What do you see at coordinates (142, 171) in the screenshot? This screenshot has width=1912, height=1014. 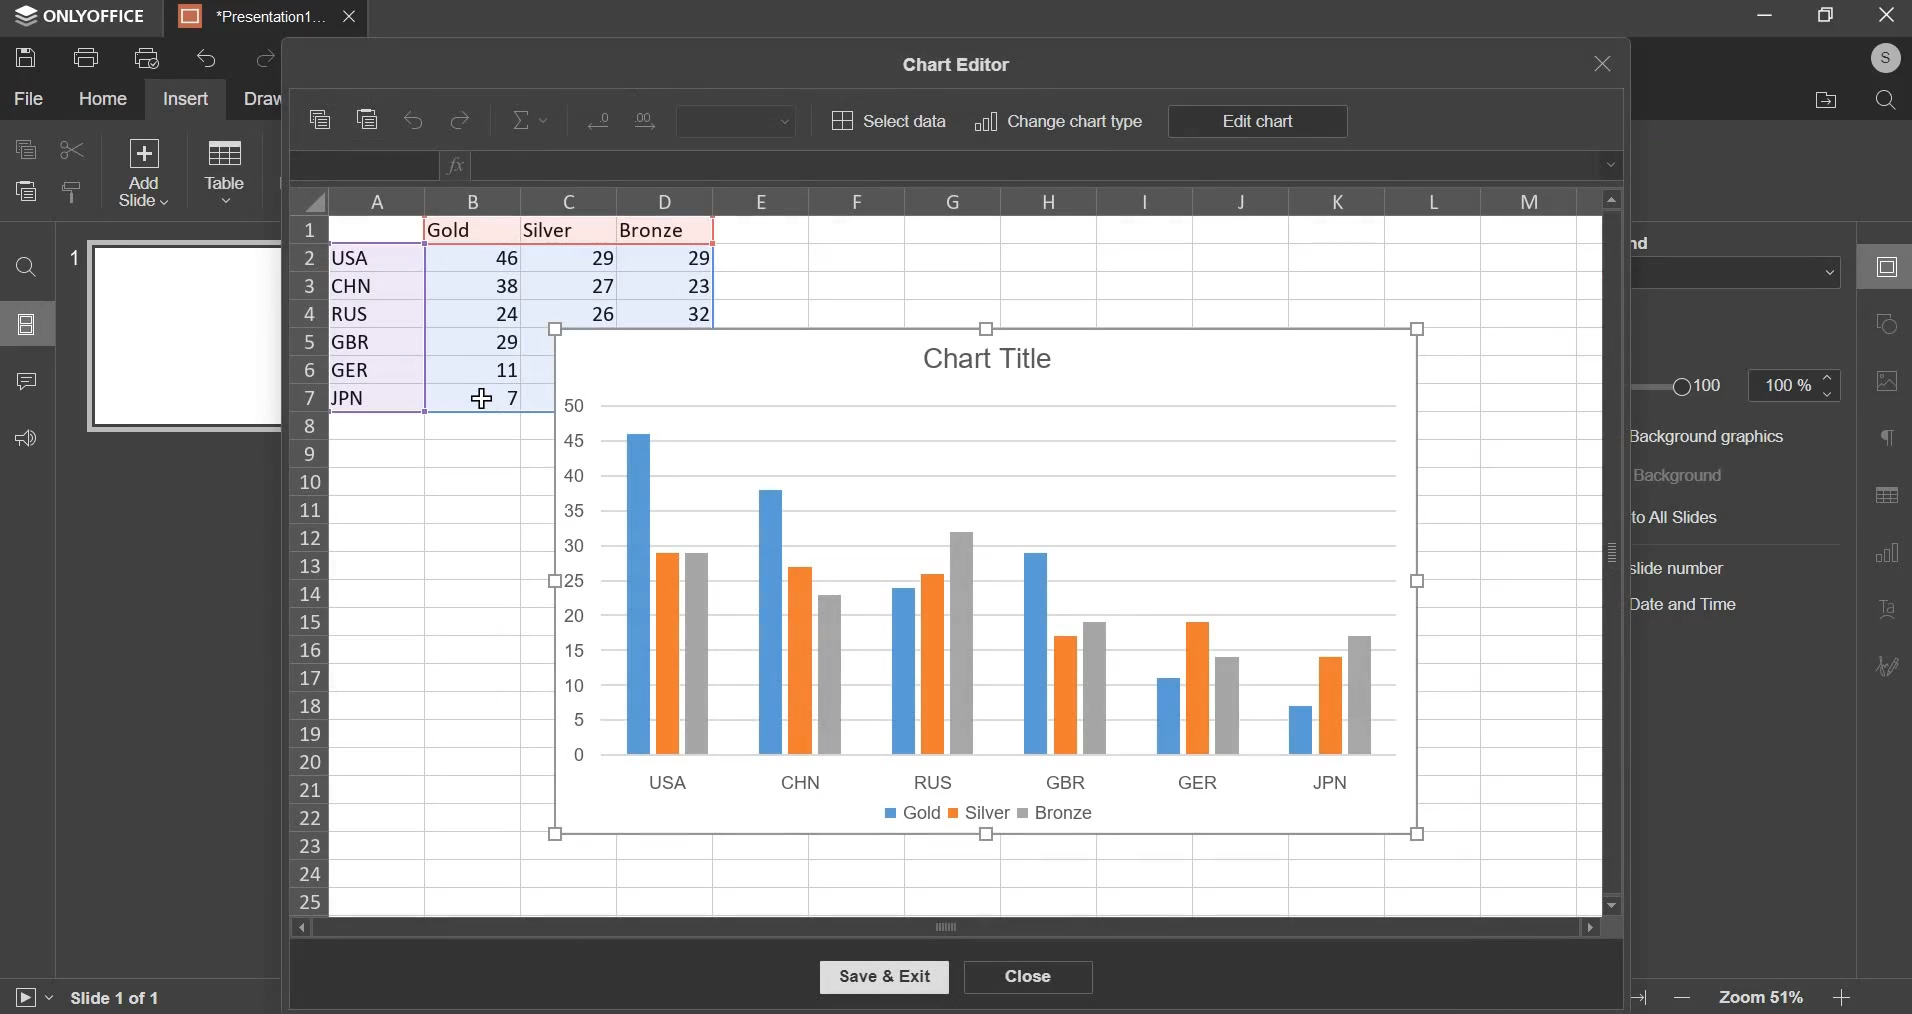 I see `add slide` at bounding box center [142, 171].